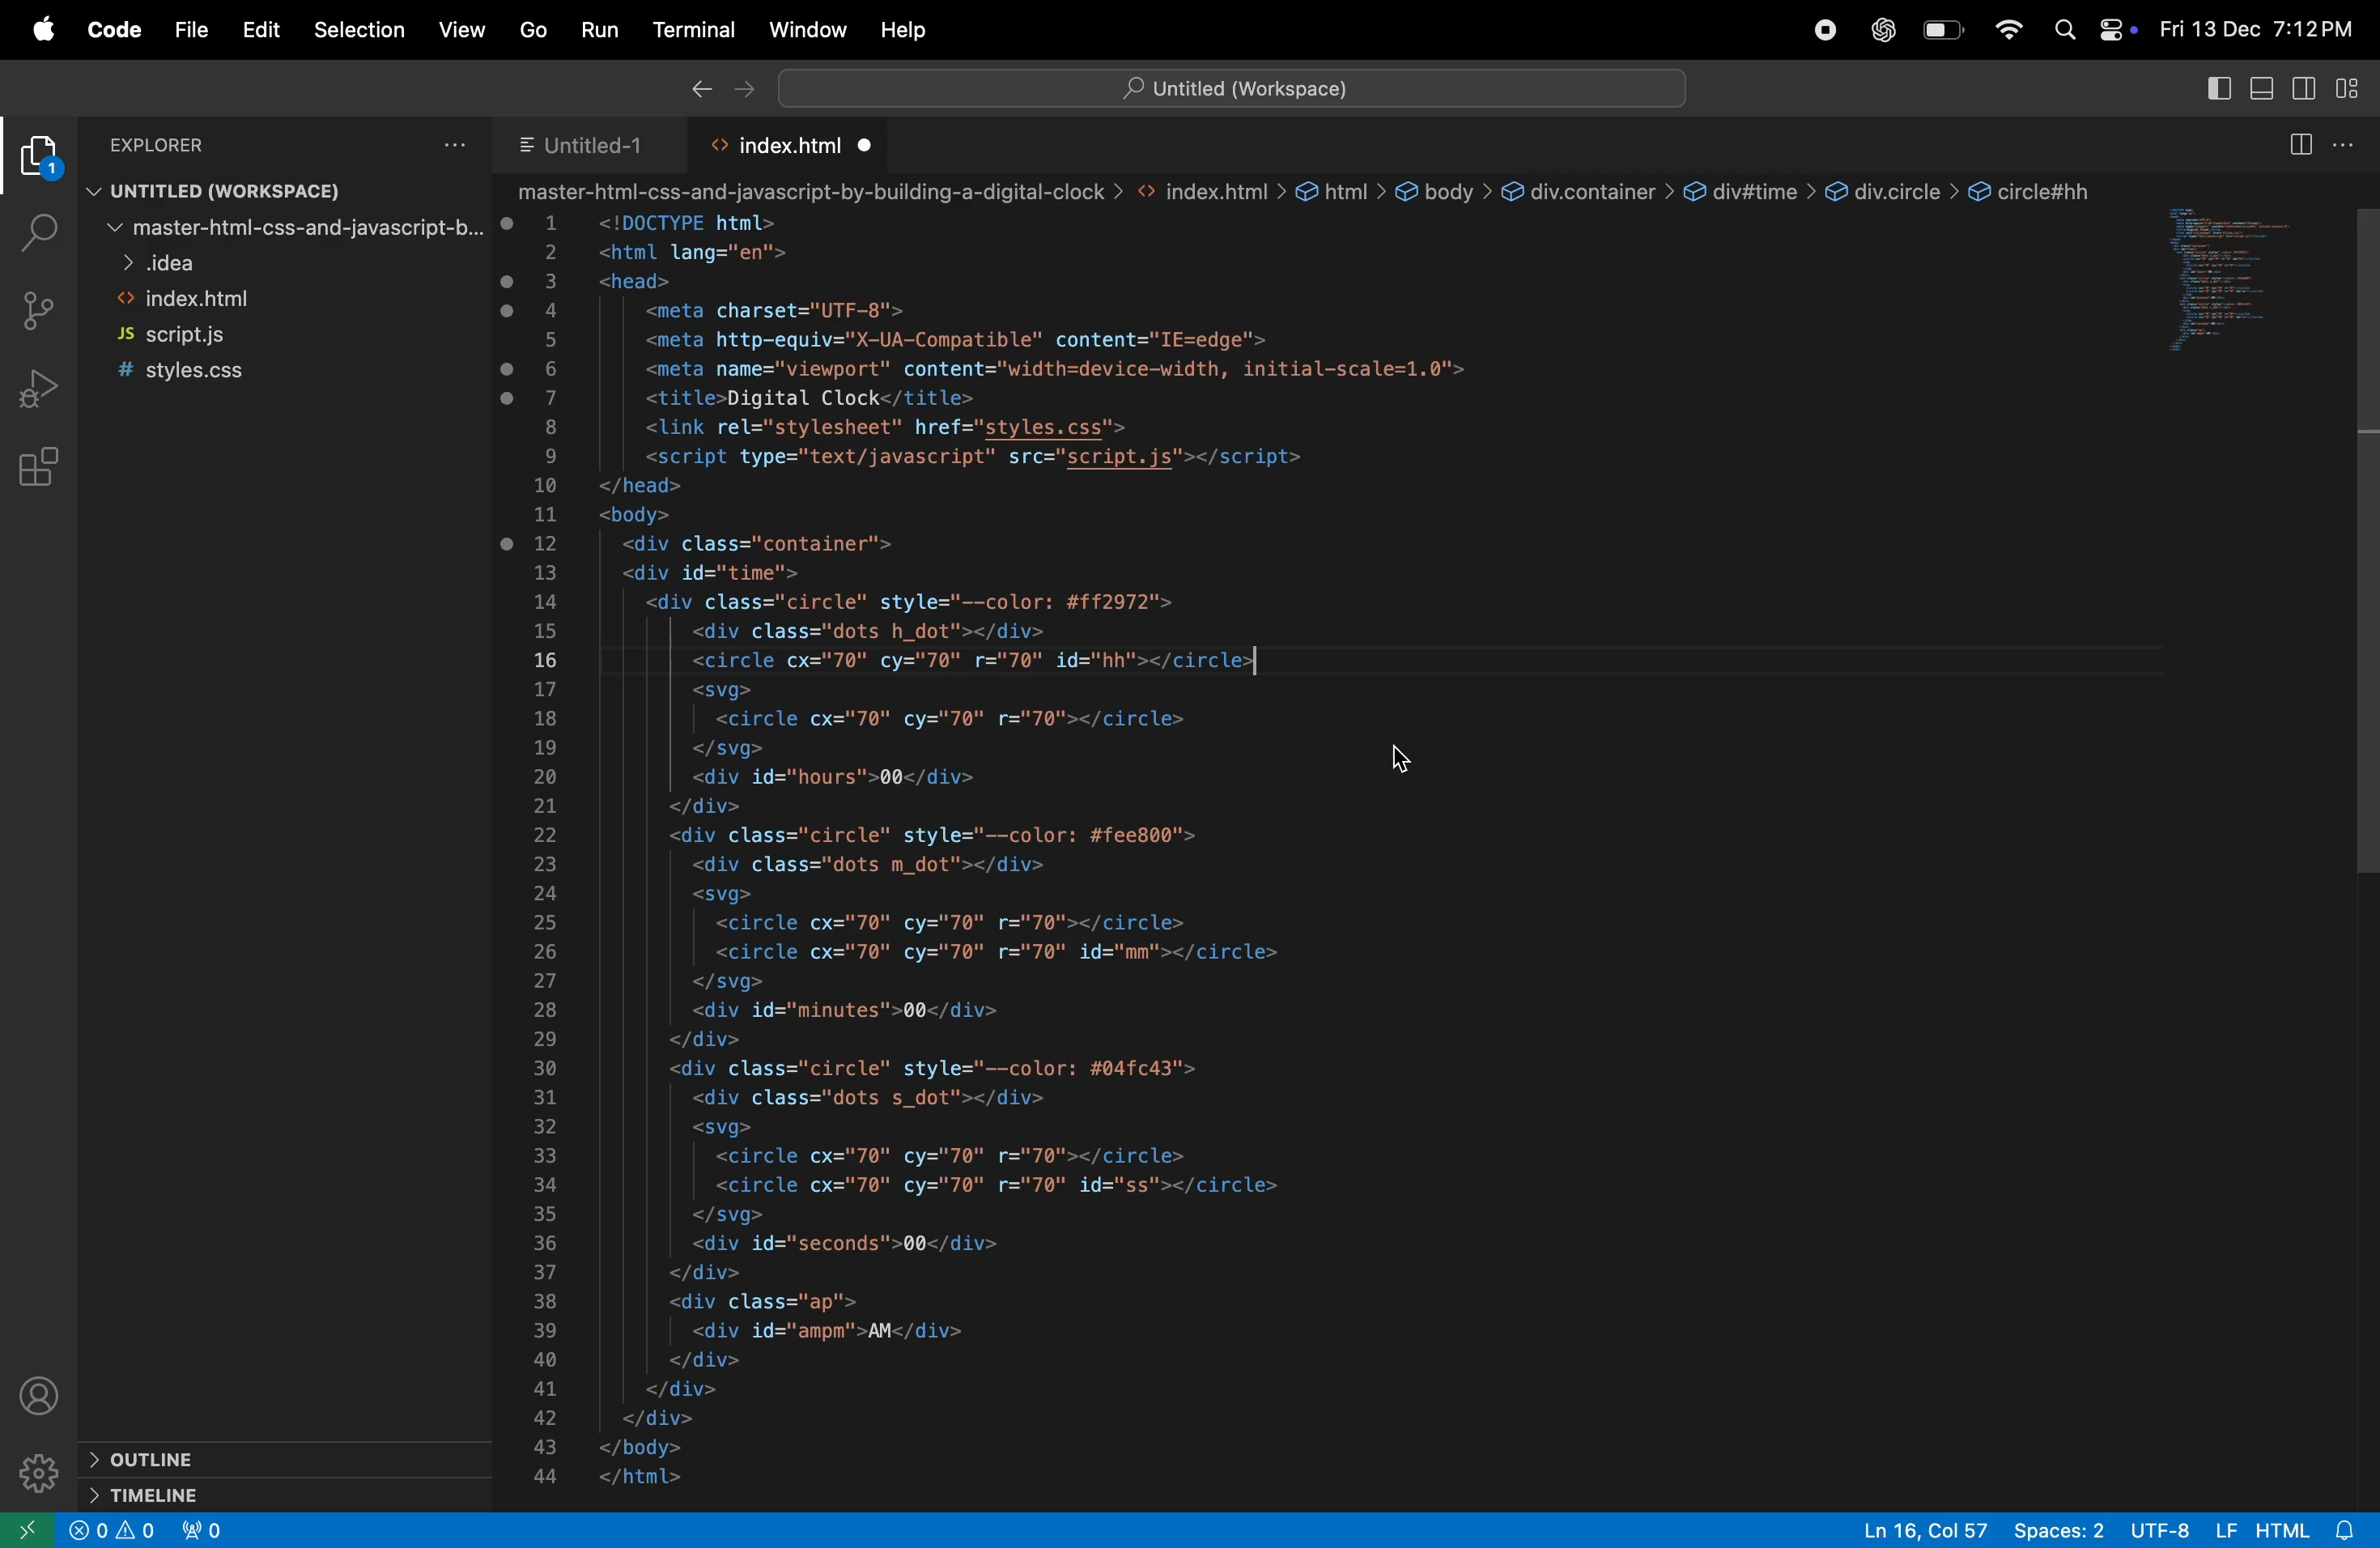 The height and width of the screenshot is (1548, 2380). What do you see at coordinates (30, 1530) in the screenshot?
I see `open remote window` at bounding box center [30, 1530].